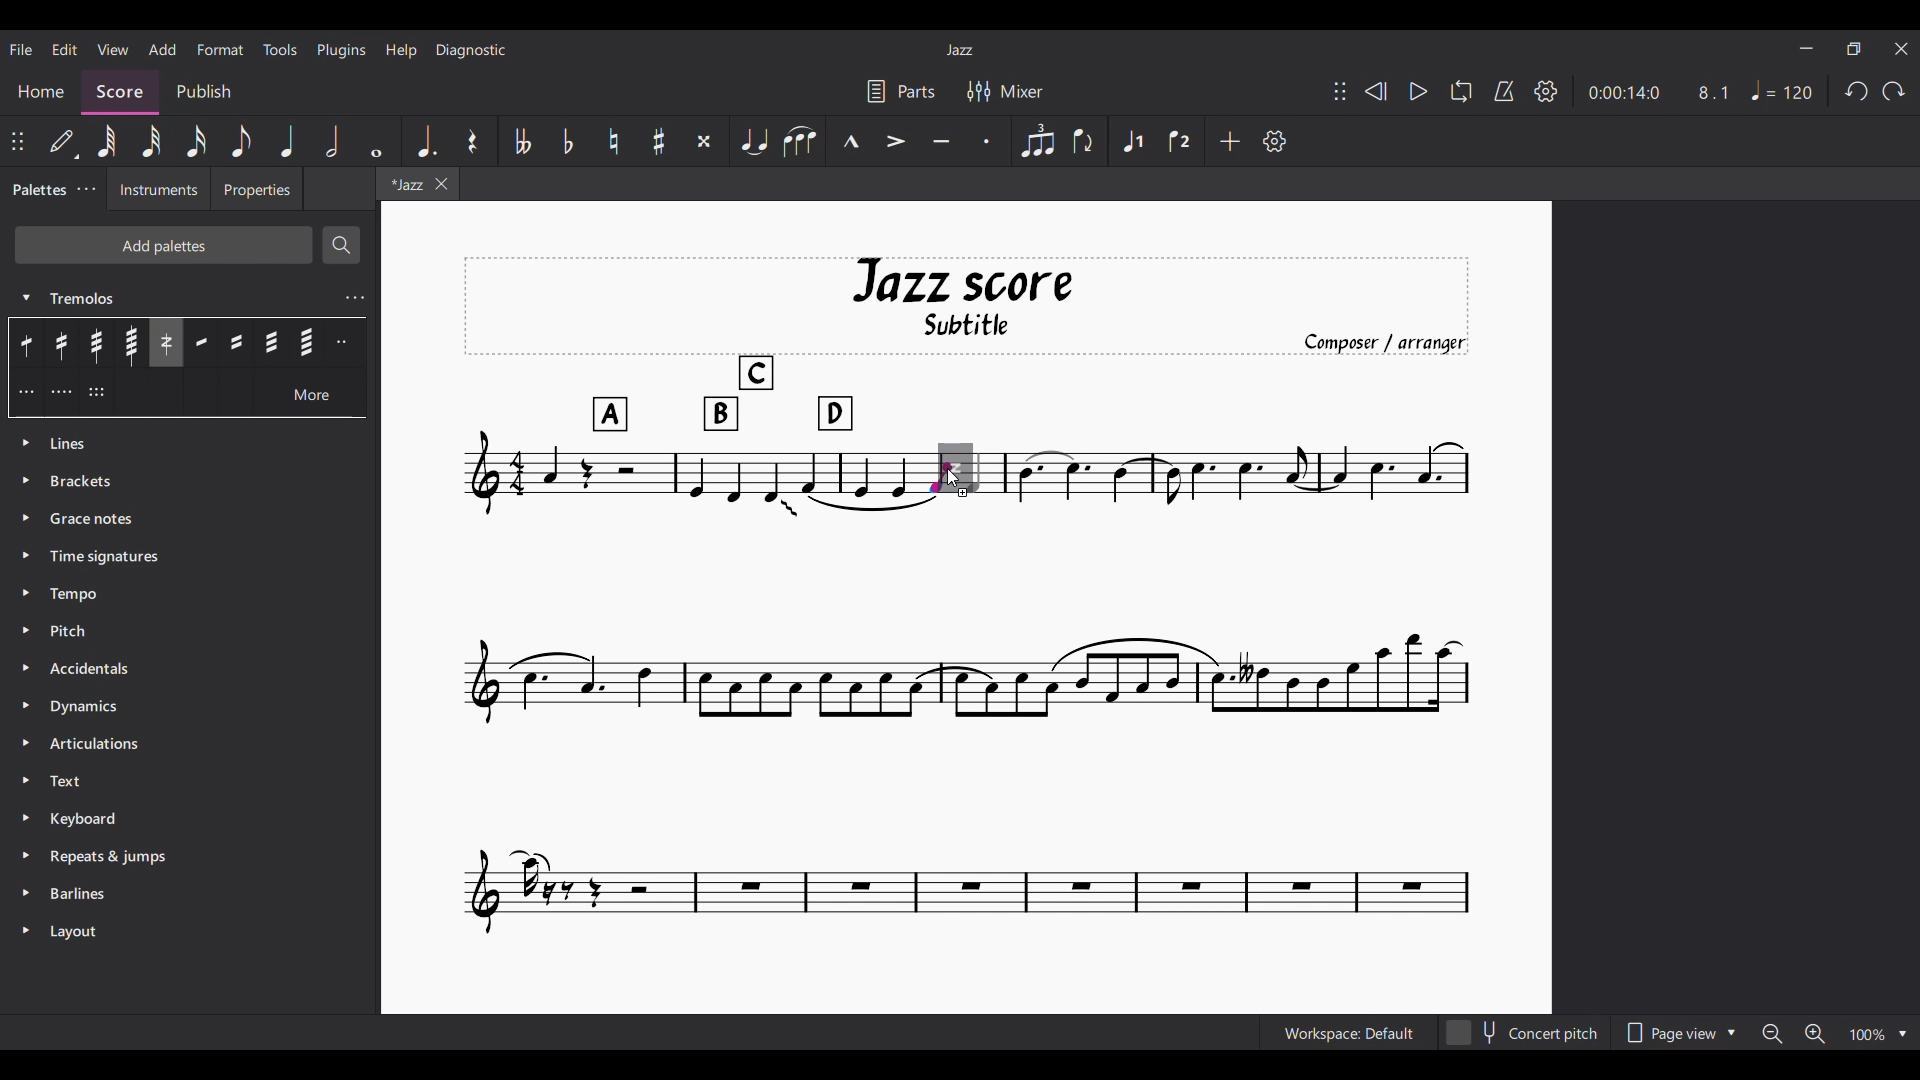 The image size is (1920, 1080). What do you see at coordinates (1419, 91) in the screenshot?
I see `Play` at bounding box center [1419, 91].